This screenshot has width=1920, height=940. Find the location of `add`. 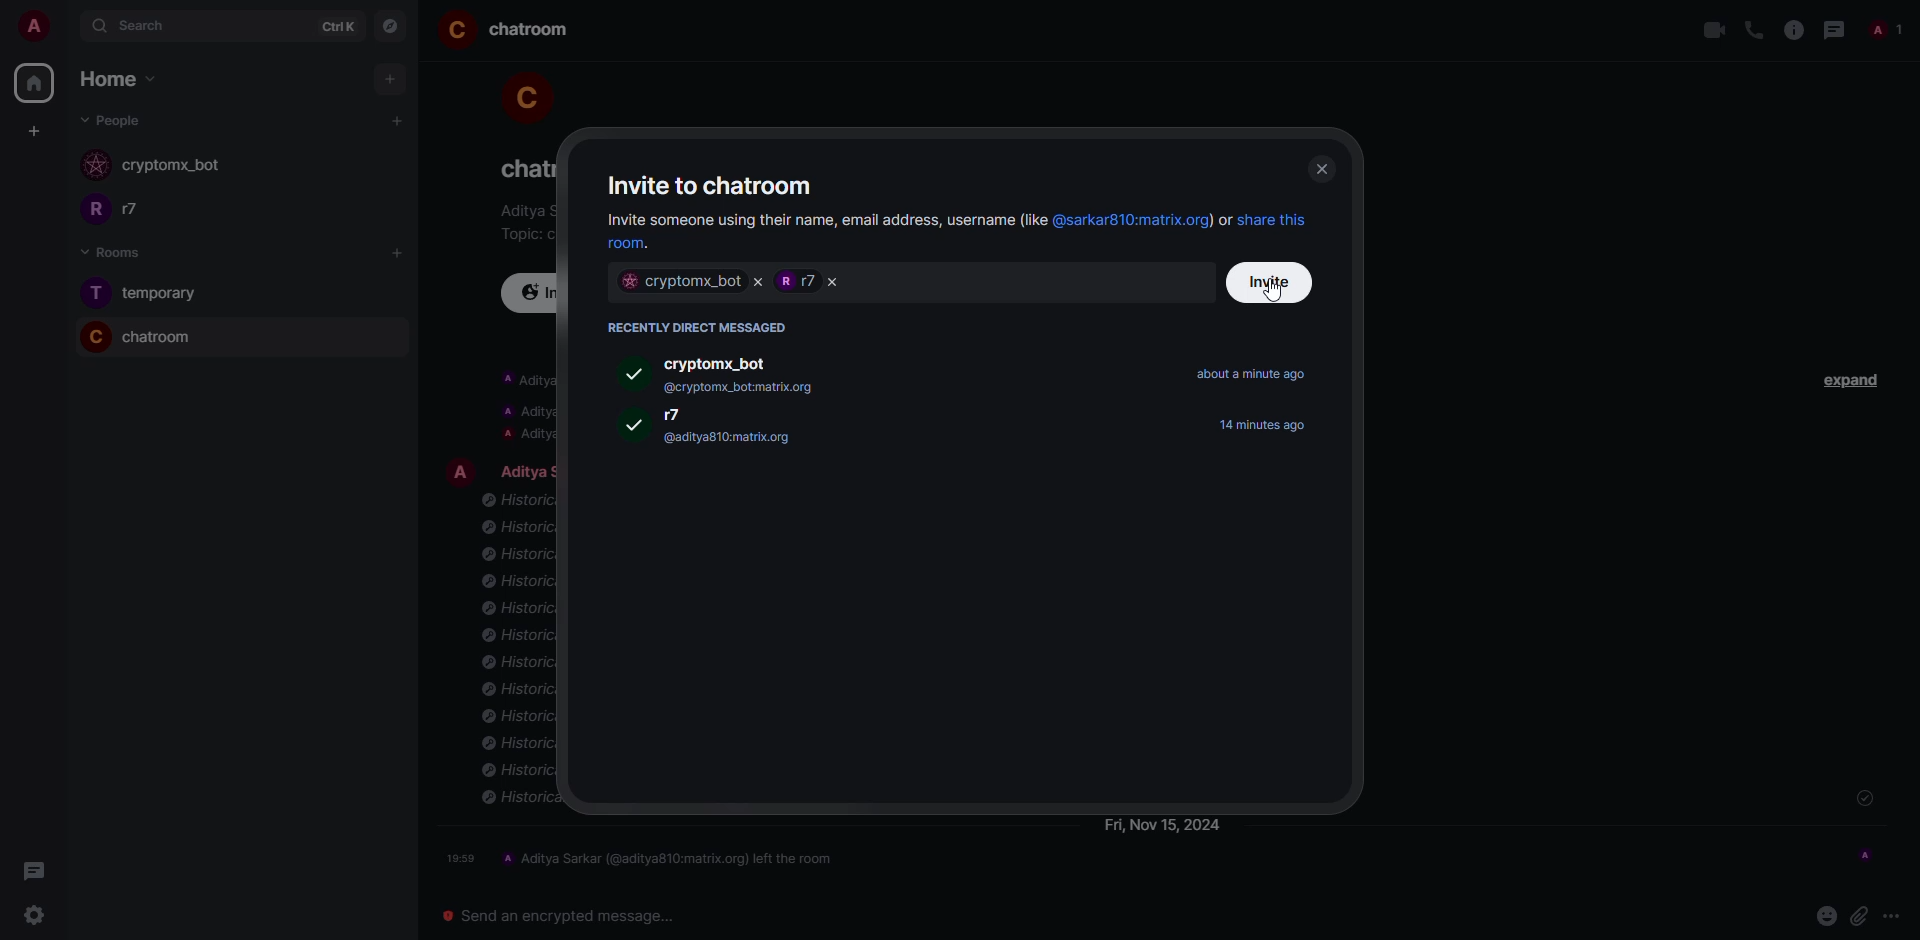

add is located at coordinates (390, 79).